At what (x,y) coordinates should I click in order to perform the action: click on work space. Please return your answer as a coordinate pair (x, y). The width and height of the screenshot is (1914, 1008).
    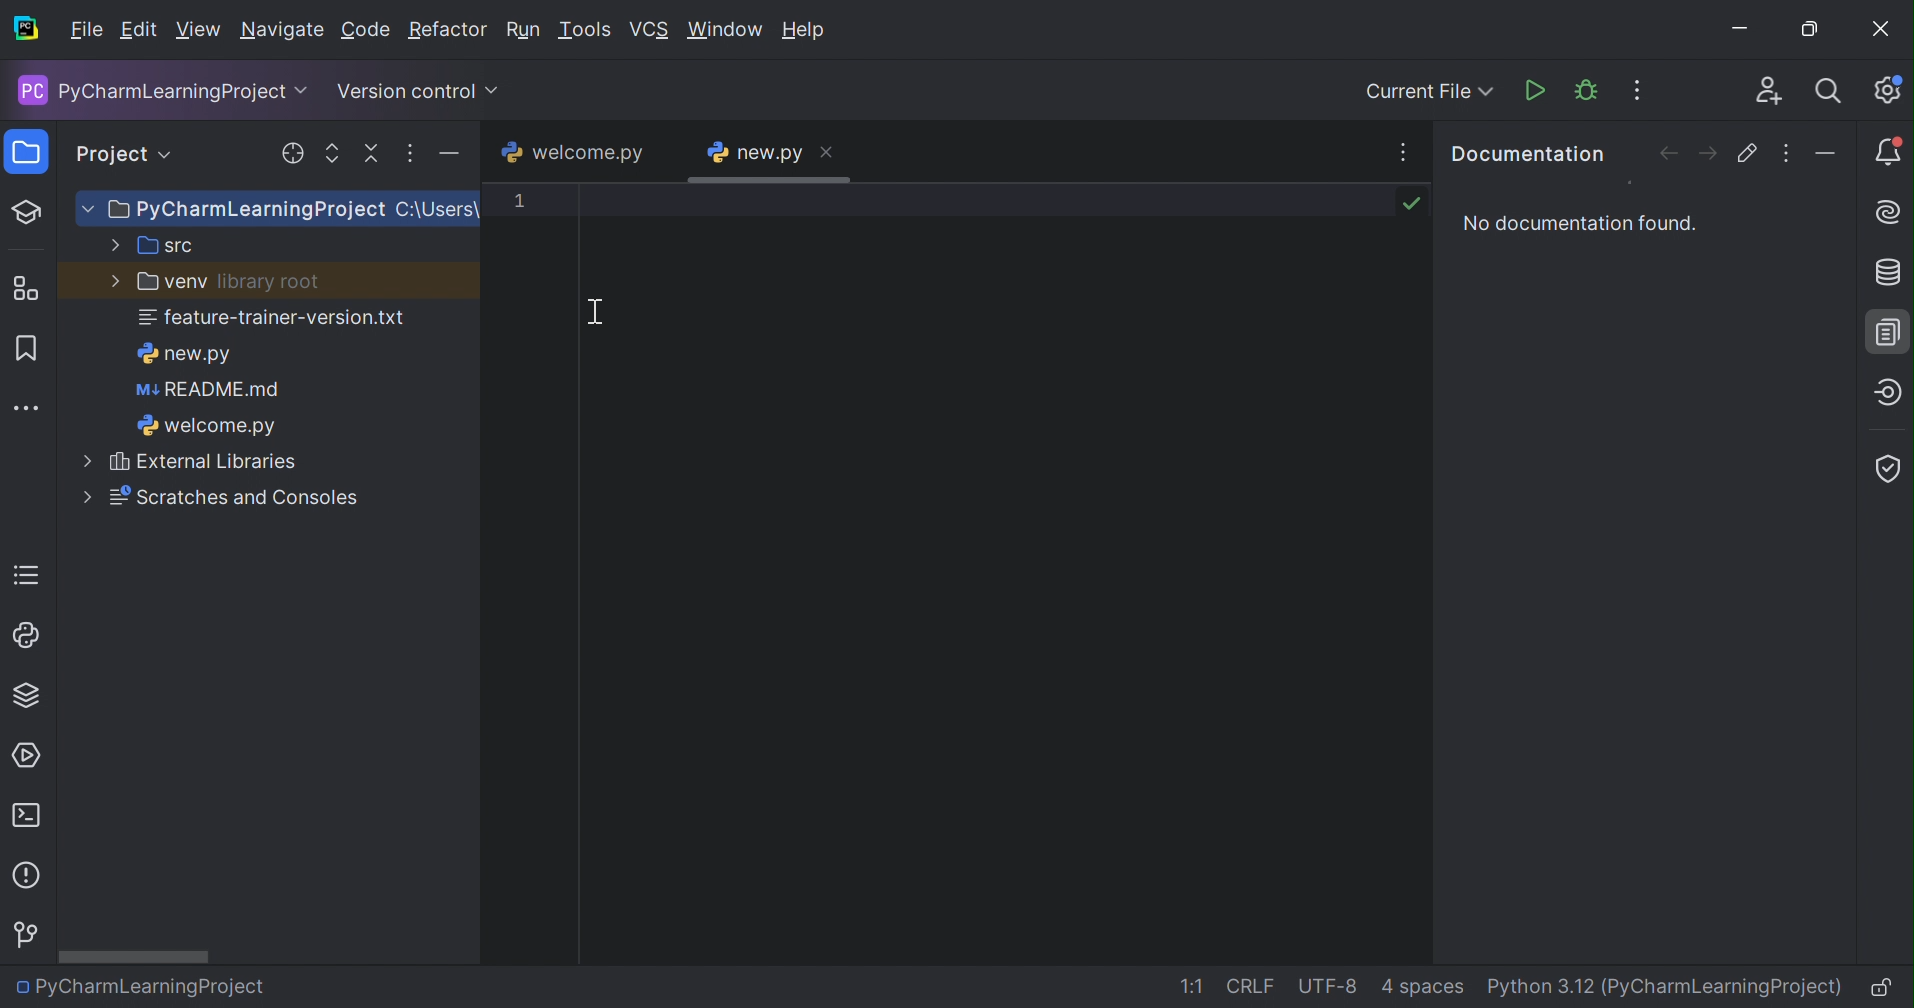
    Looking at the image, I should click on (1004, 572).